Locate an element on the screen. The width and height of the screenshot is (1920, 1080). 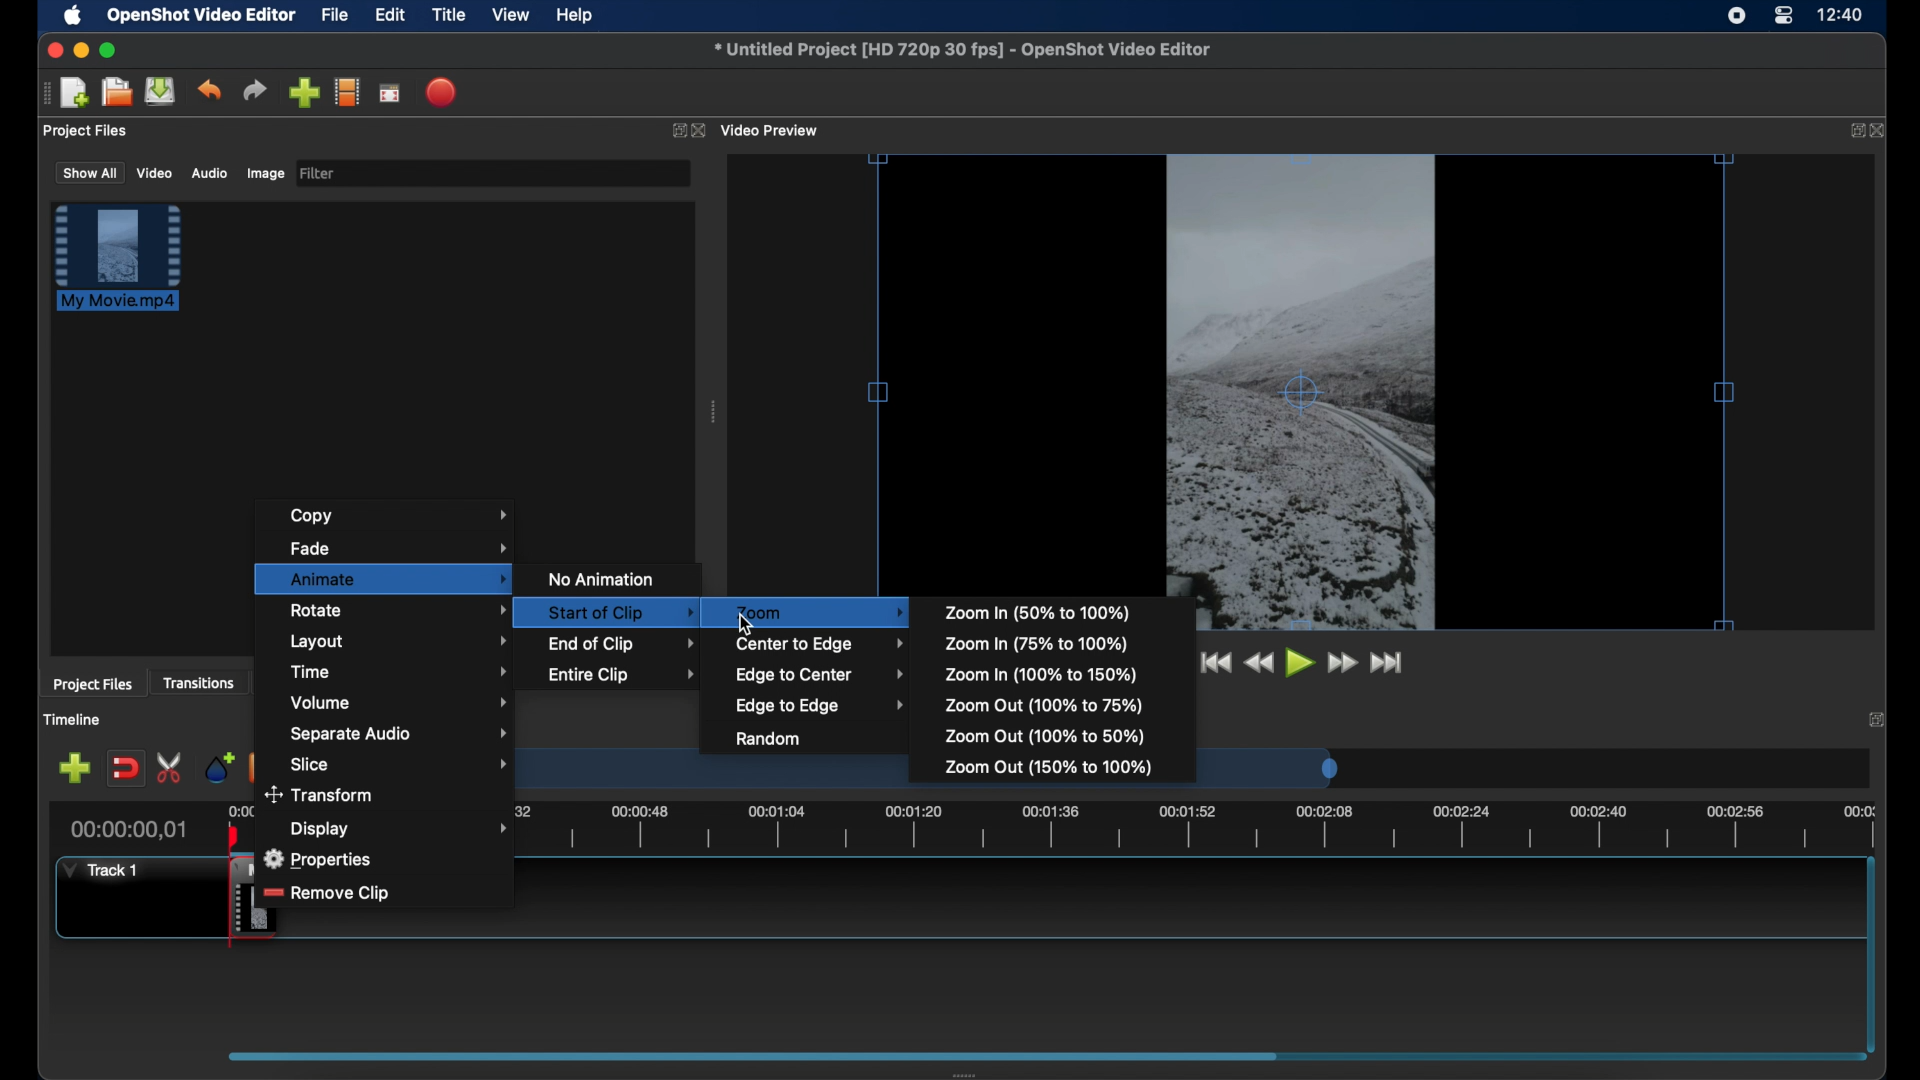
expand is located at coordinates (1877, 720).